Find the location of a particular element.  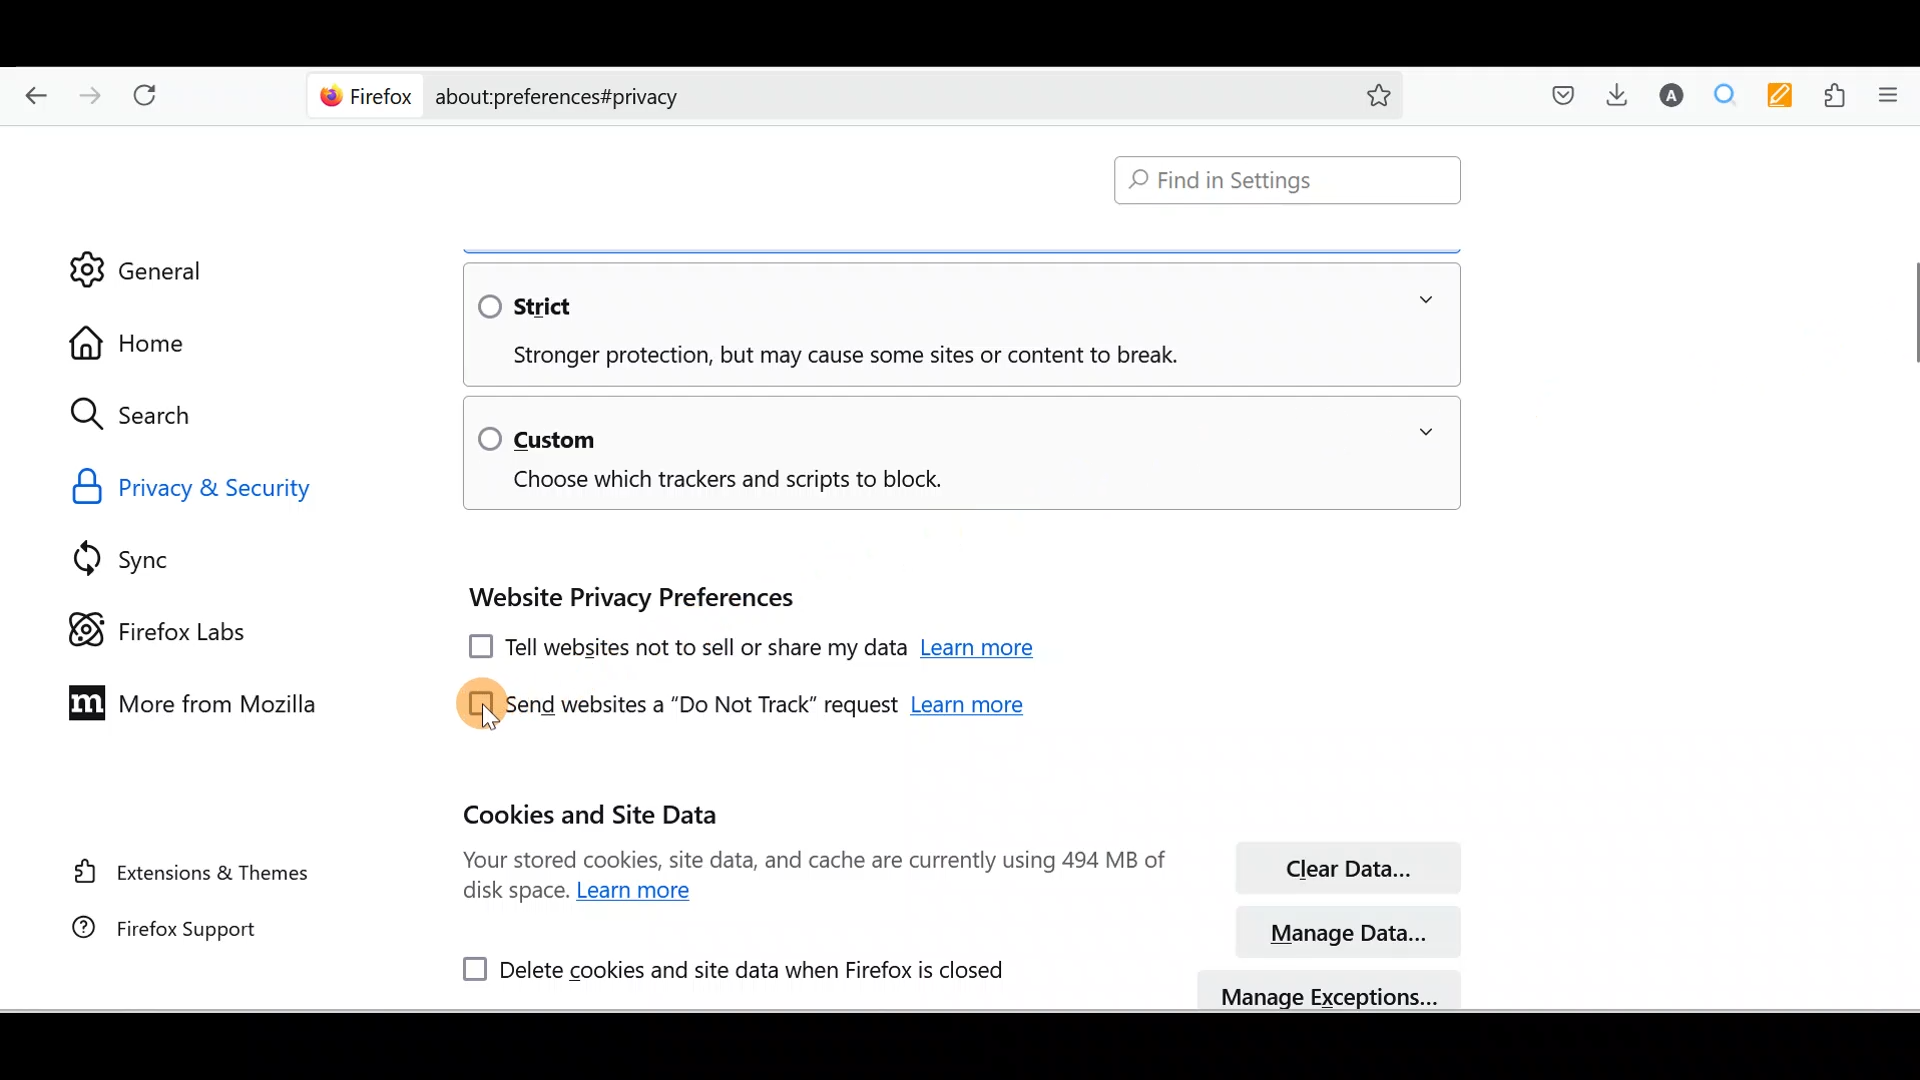

Extensions is located at coordinates (1837, 94).